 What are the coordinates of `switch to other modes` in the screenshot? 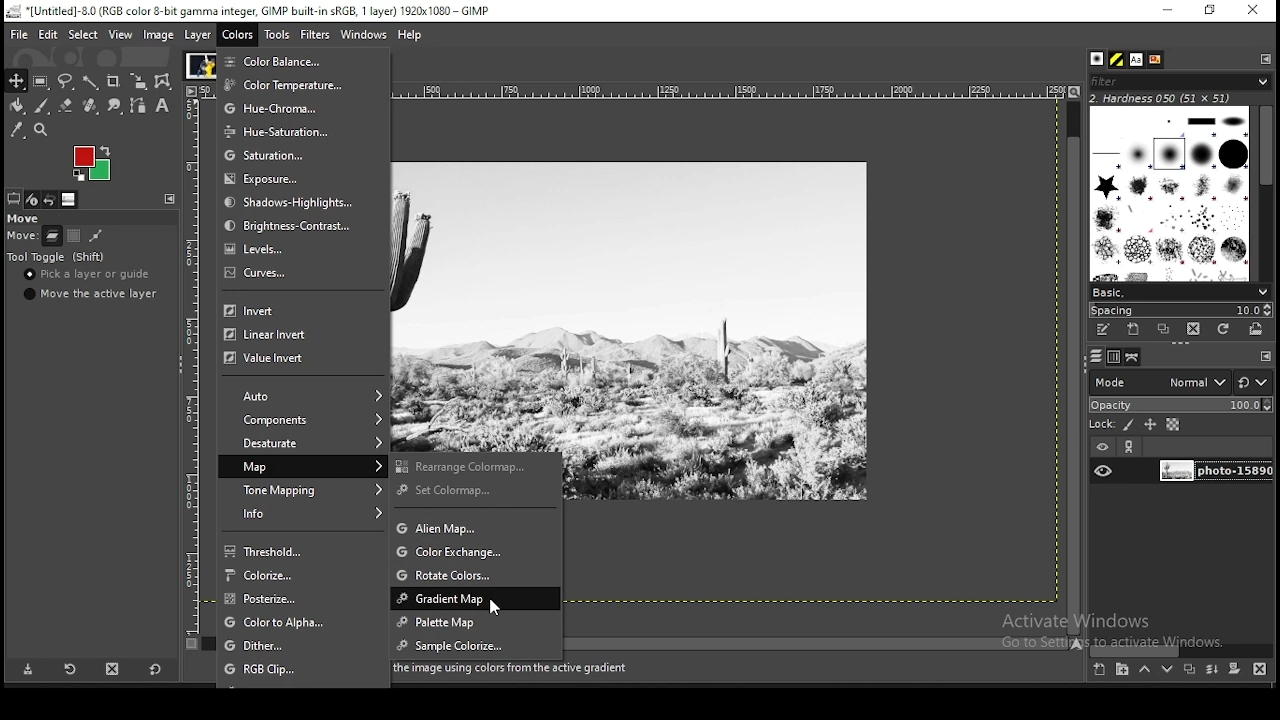 It's located at (1252, 383).